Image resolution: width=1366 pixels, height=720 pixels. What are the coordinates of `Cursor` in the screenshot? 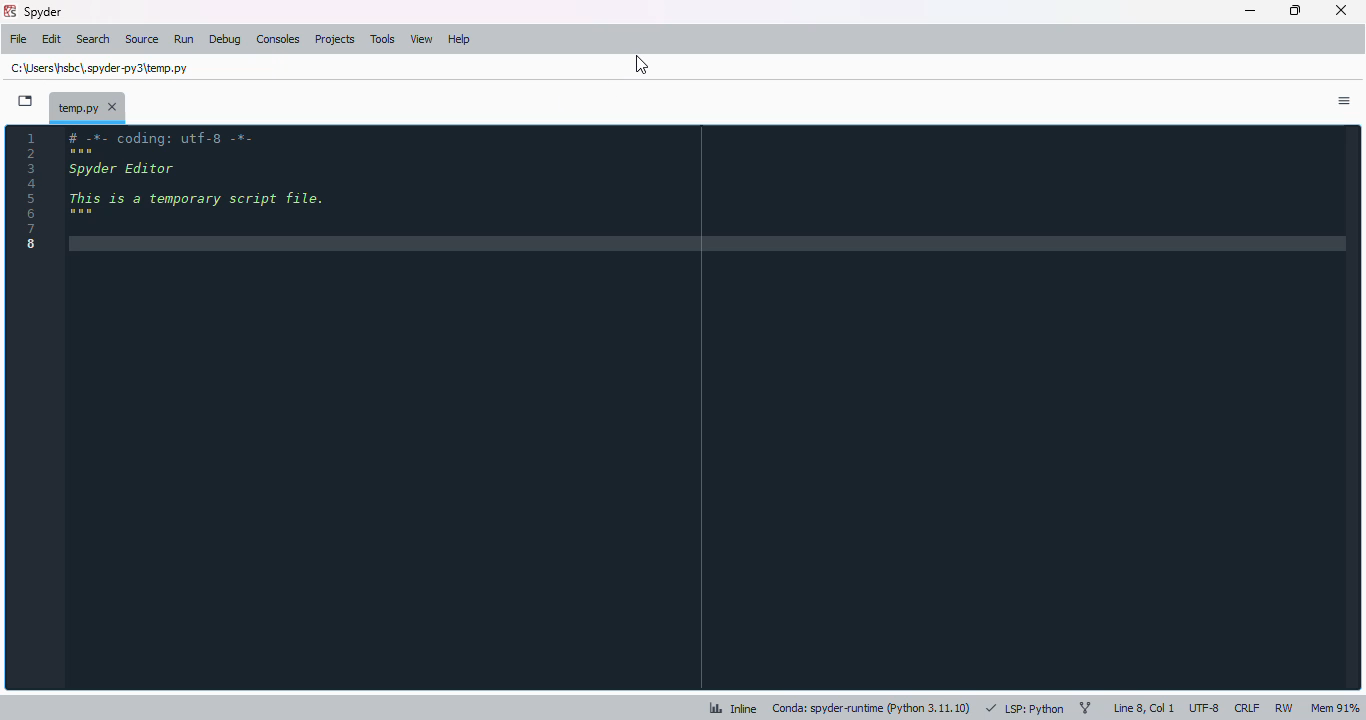 It's located at (637, 63).